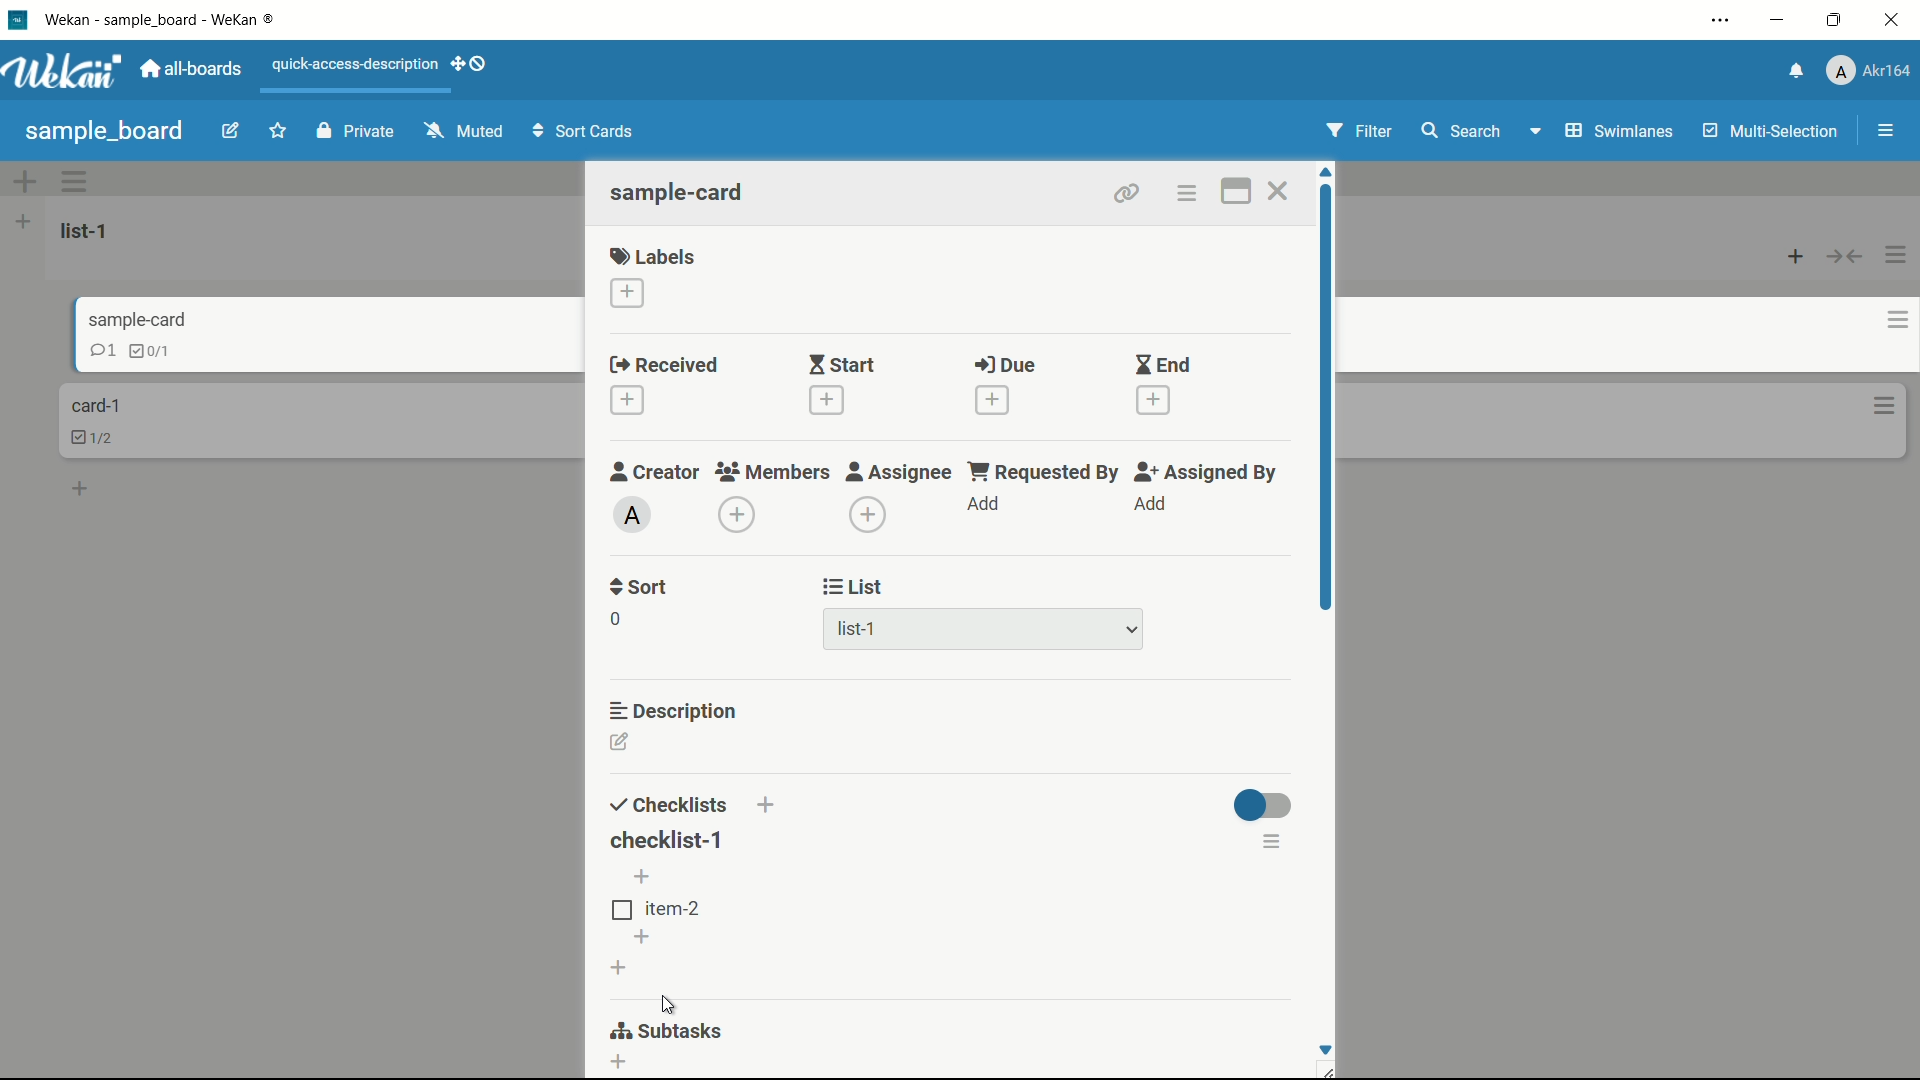 This screenshot has height=1080, width=1920. I want to click on board name, so click(104, 133).